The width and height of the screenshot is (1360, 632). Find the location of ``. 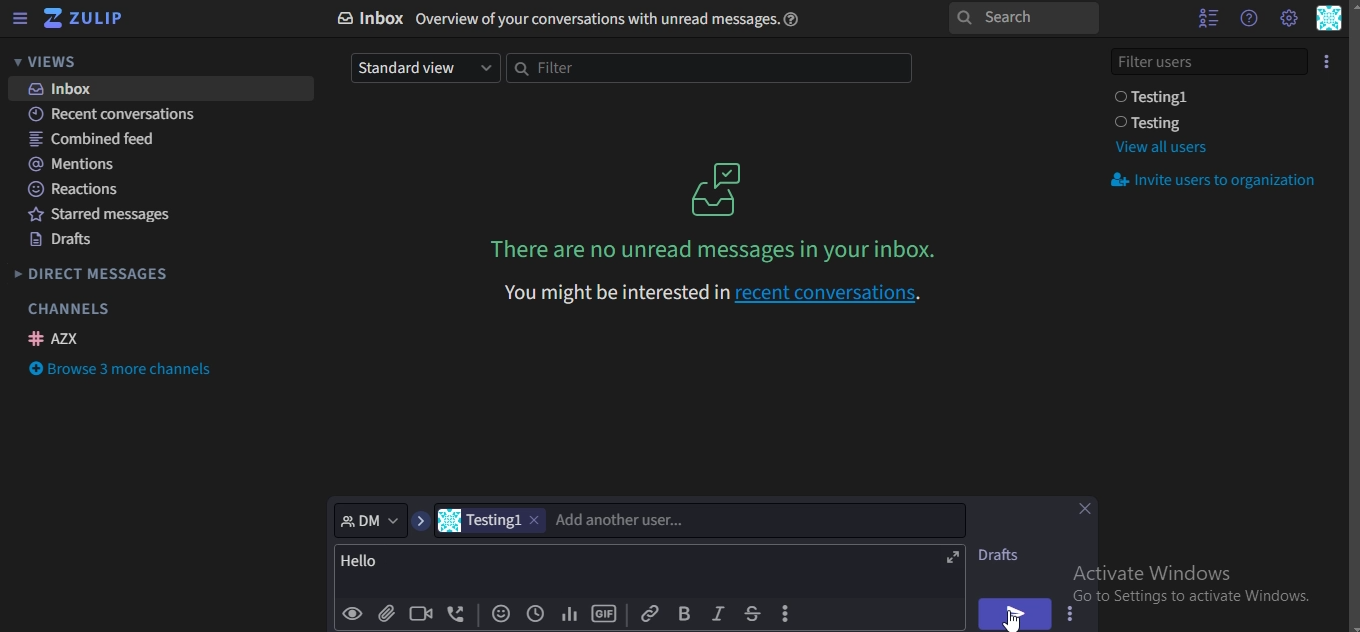

 is located at coordinates (1074, 613).